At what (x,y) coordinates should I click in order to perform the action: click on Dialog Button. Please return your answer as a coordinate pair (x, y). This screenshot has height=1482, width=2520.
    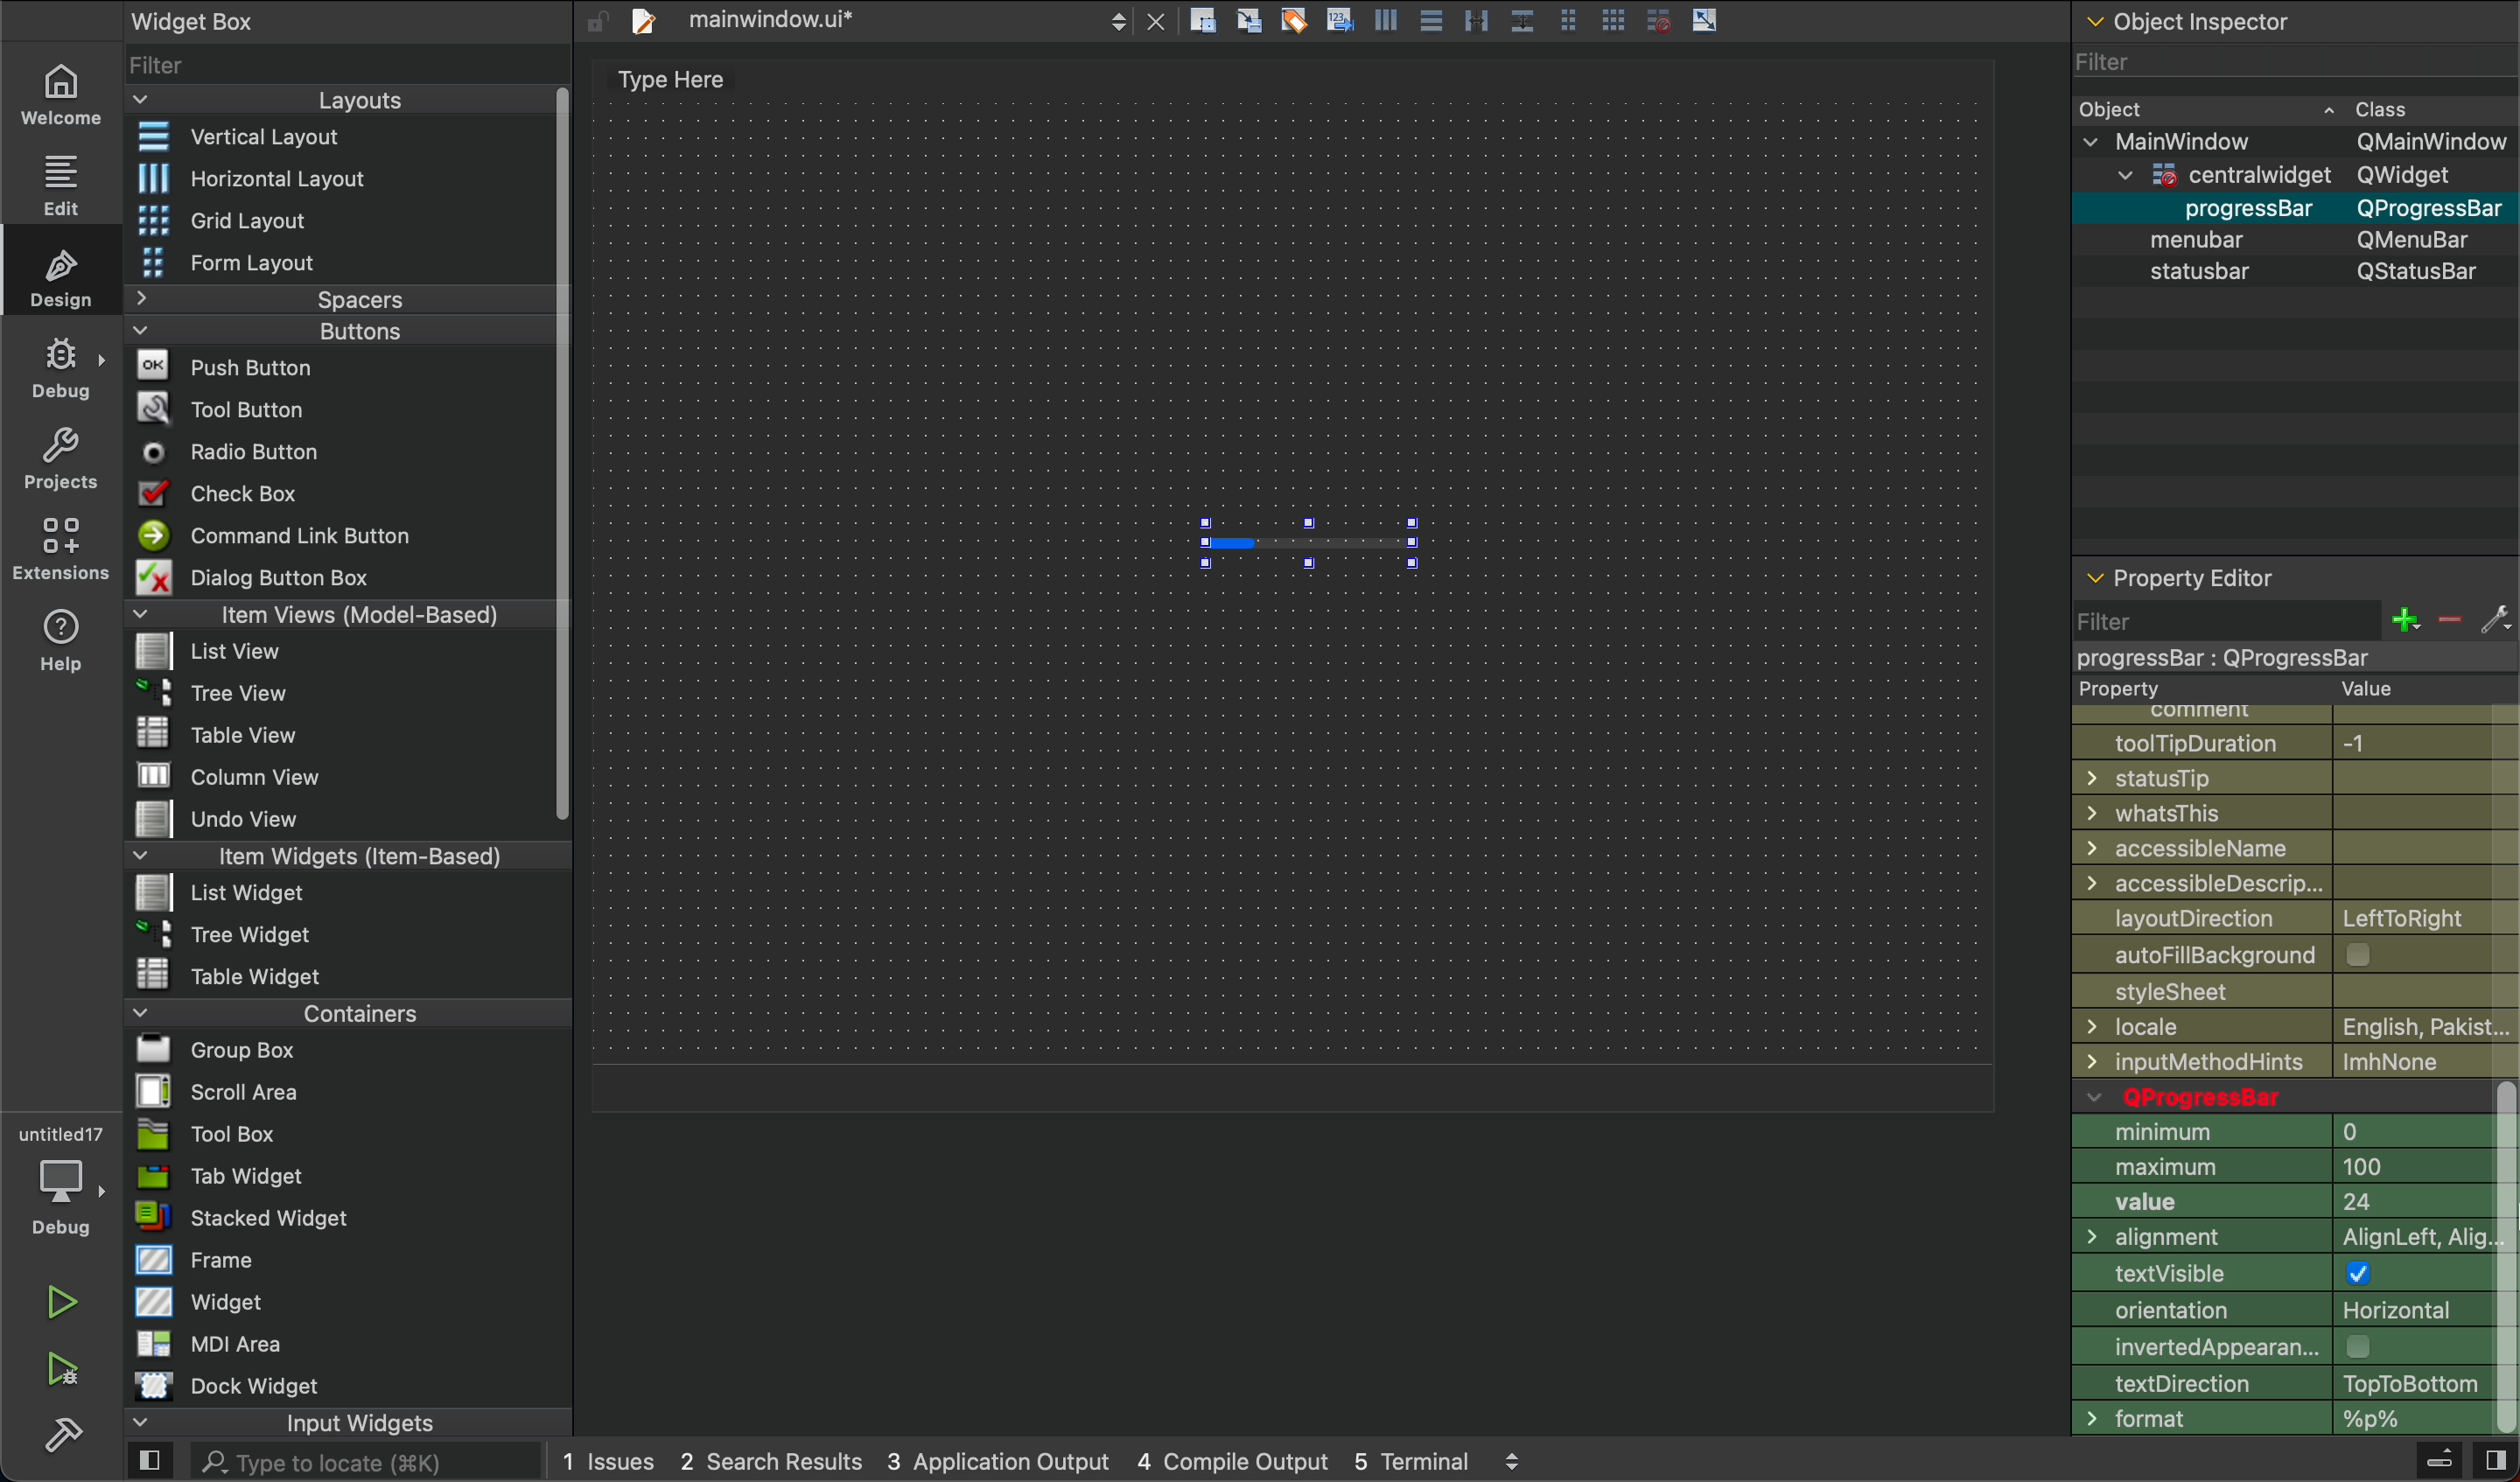
    Looking at the image, I should click on (277, 576).